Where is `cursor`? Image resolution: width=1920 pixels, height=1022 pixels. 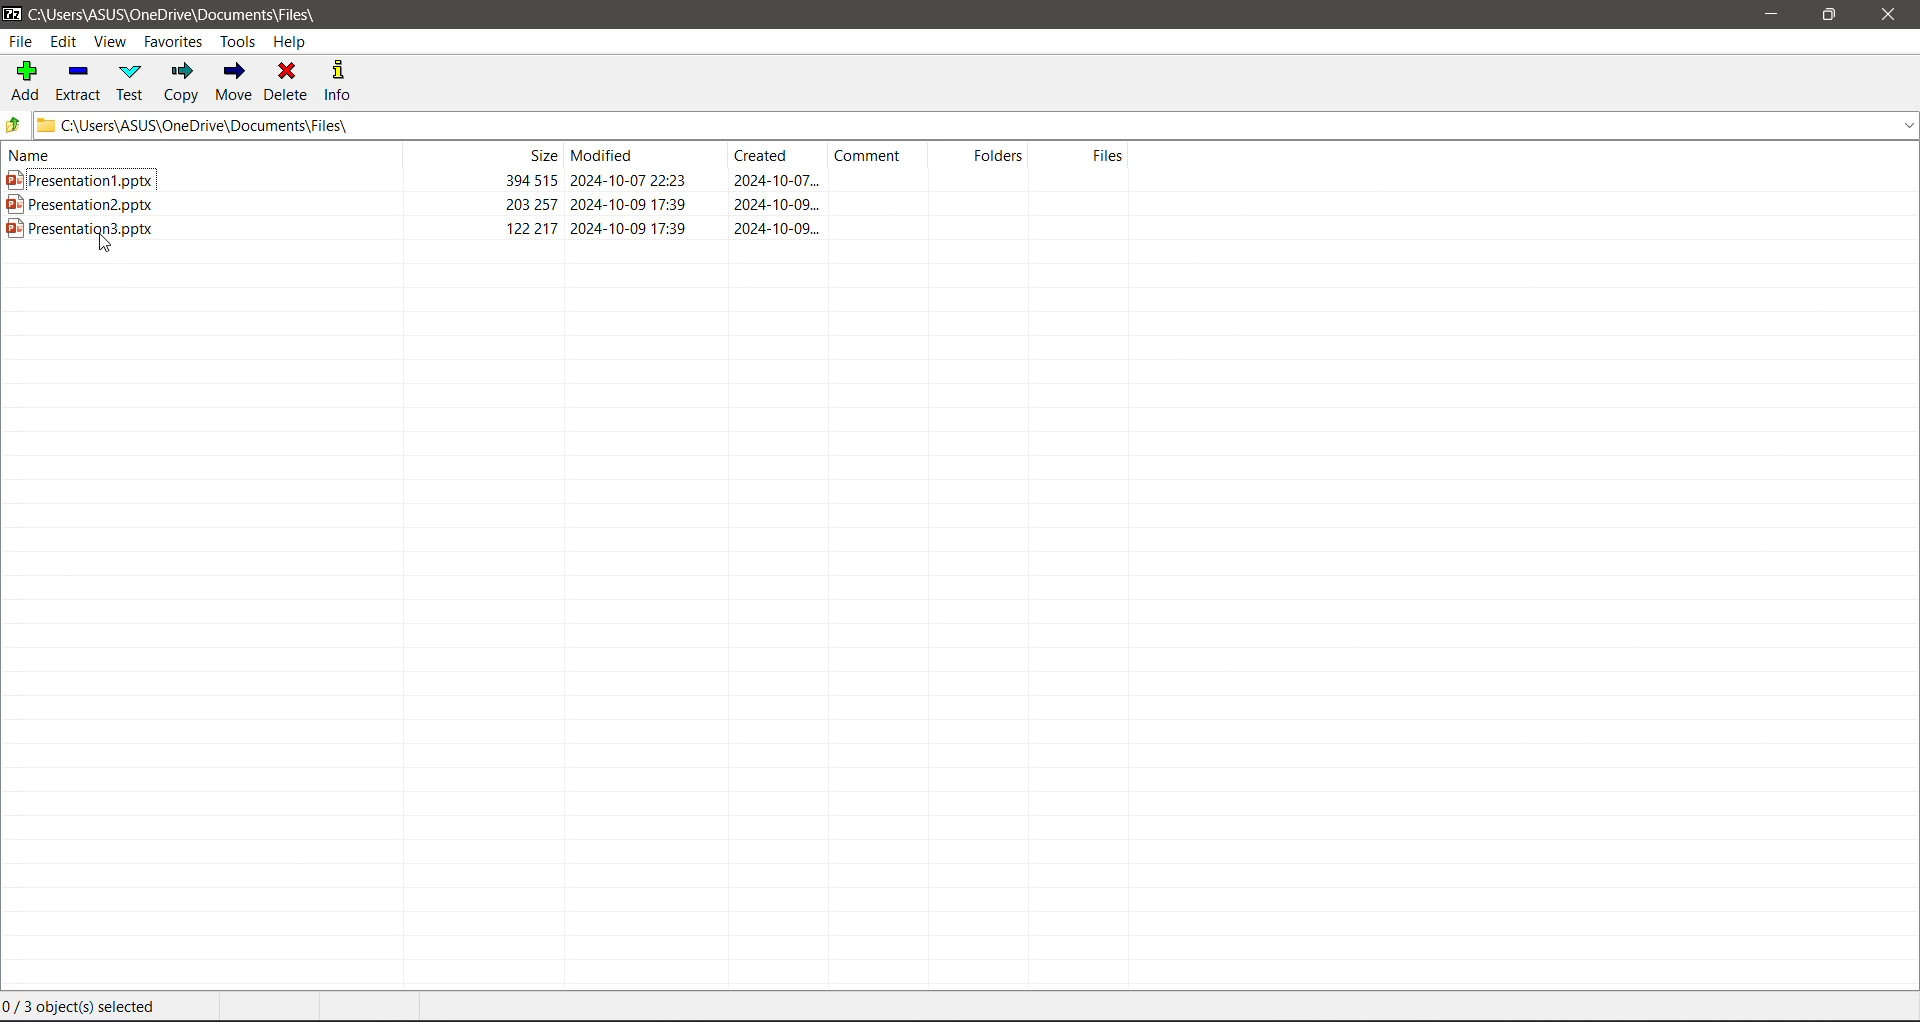 cursor is located at coordinates (104, 244).